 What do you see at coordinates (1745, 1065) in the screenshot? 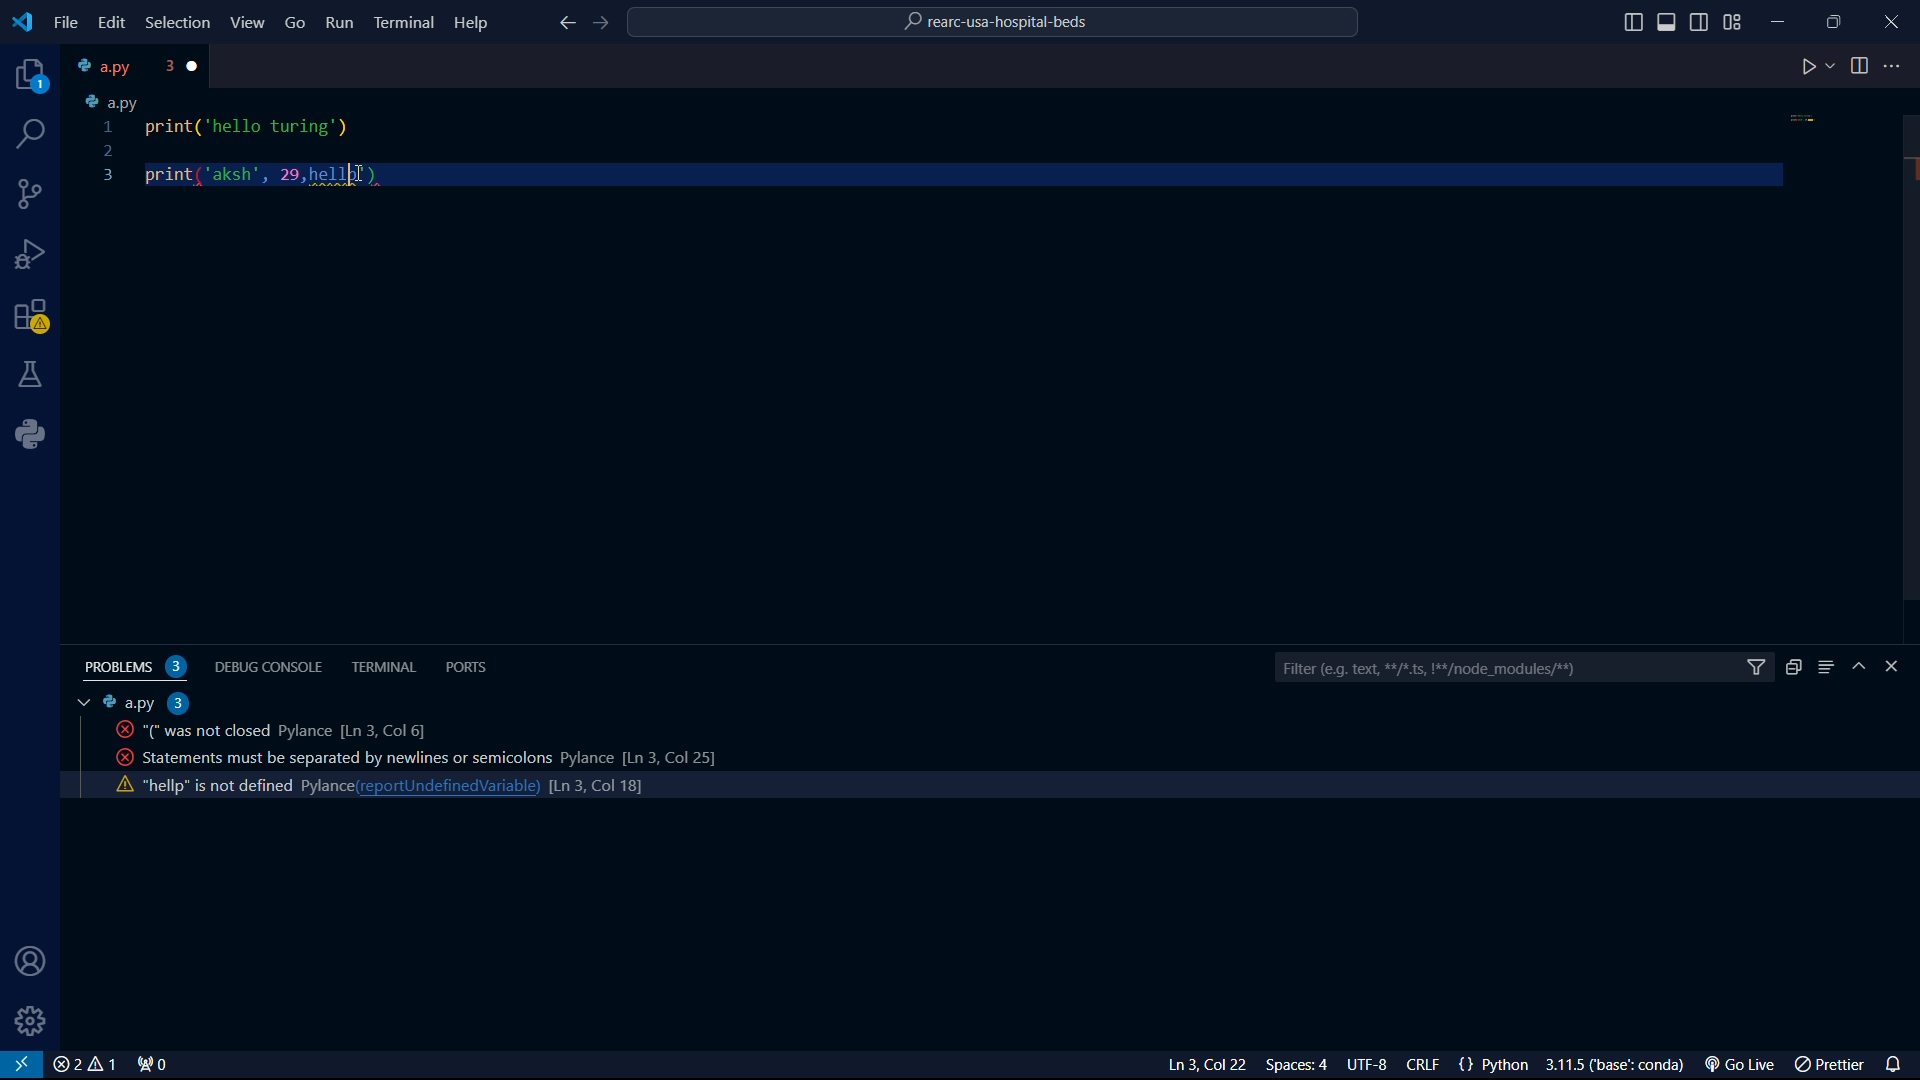
I see `Go Live` at bounding box center [1745, 1065].